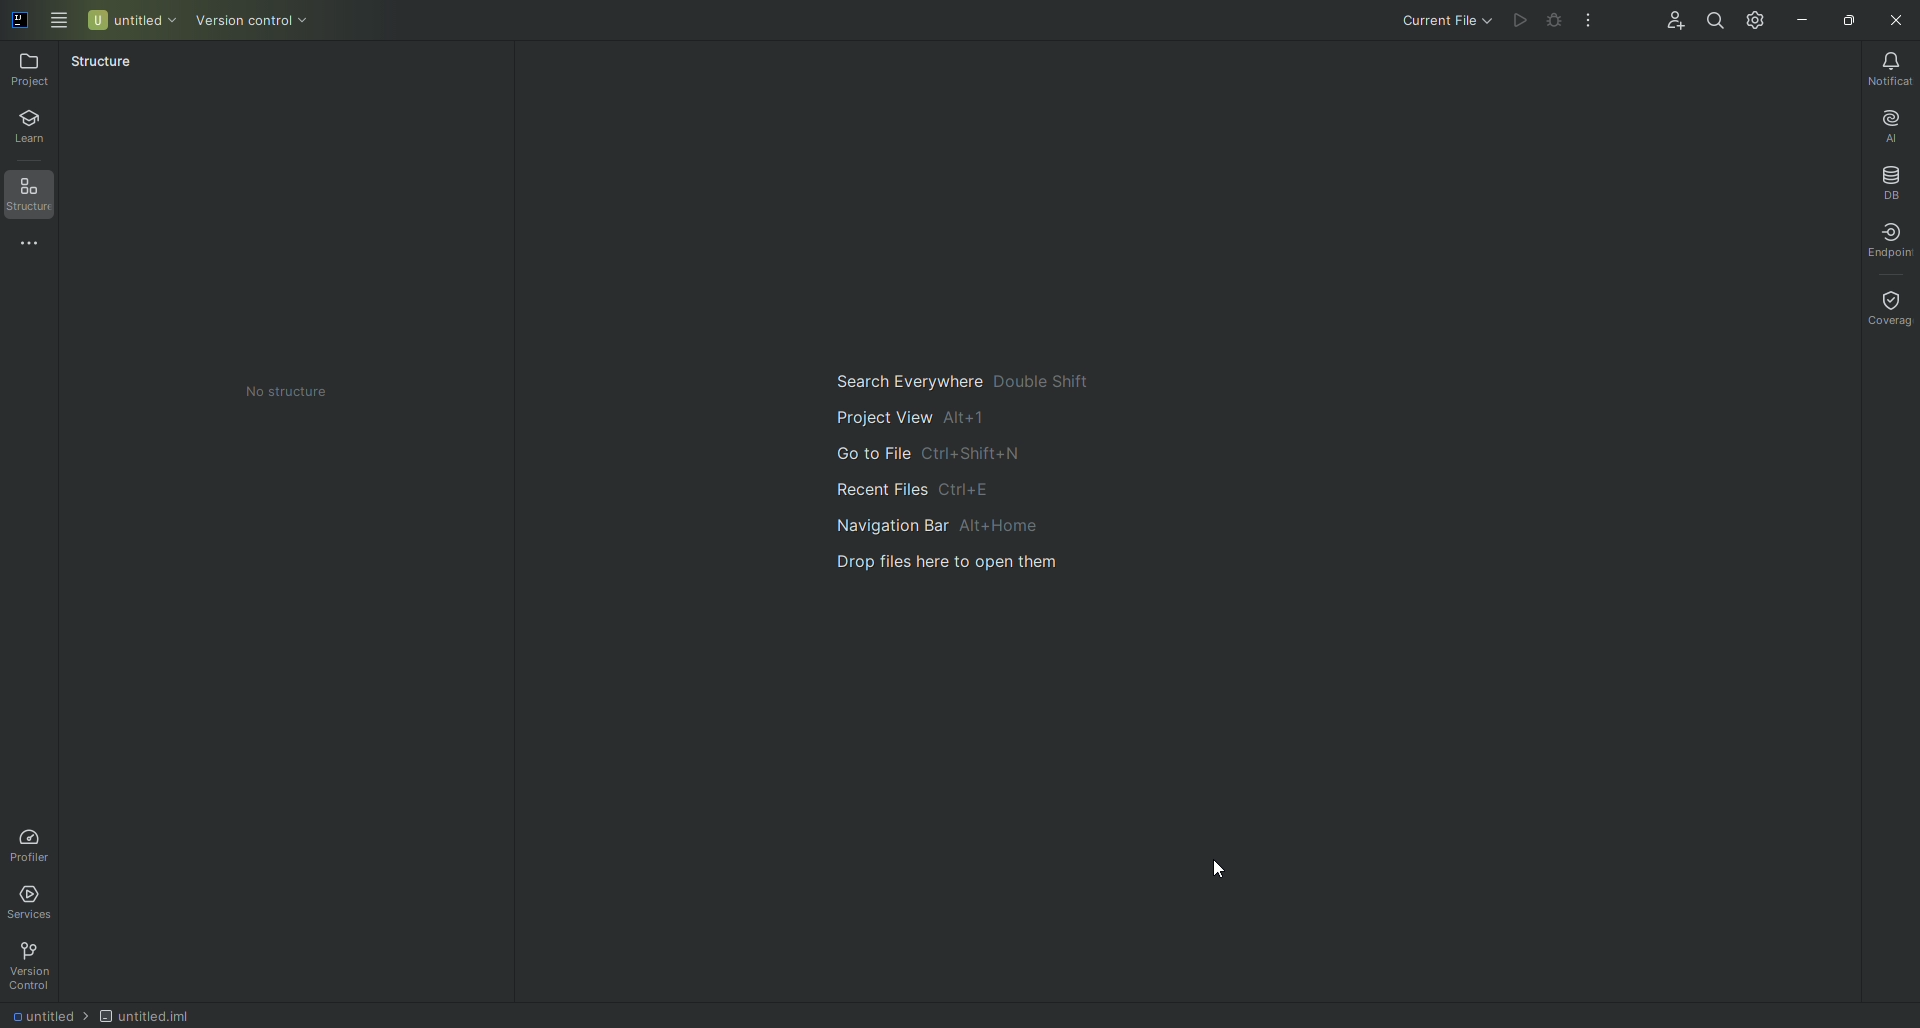  I want to click on Recent files, so click(974, 492).